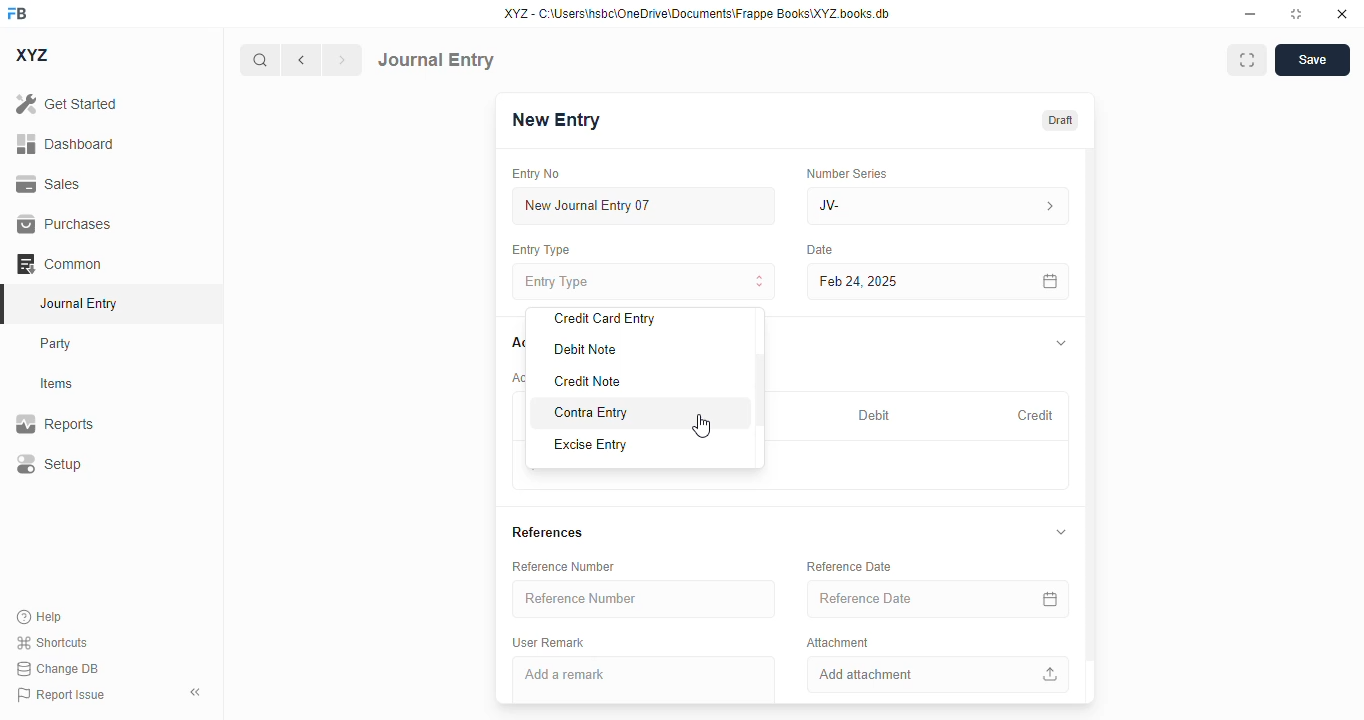 The image size is (1364, 720). What do you see at coordinates (1049, 599) in the screenshot?
I see `calendar icon` at bounding box center [1049, 599].